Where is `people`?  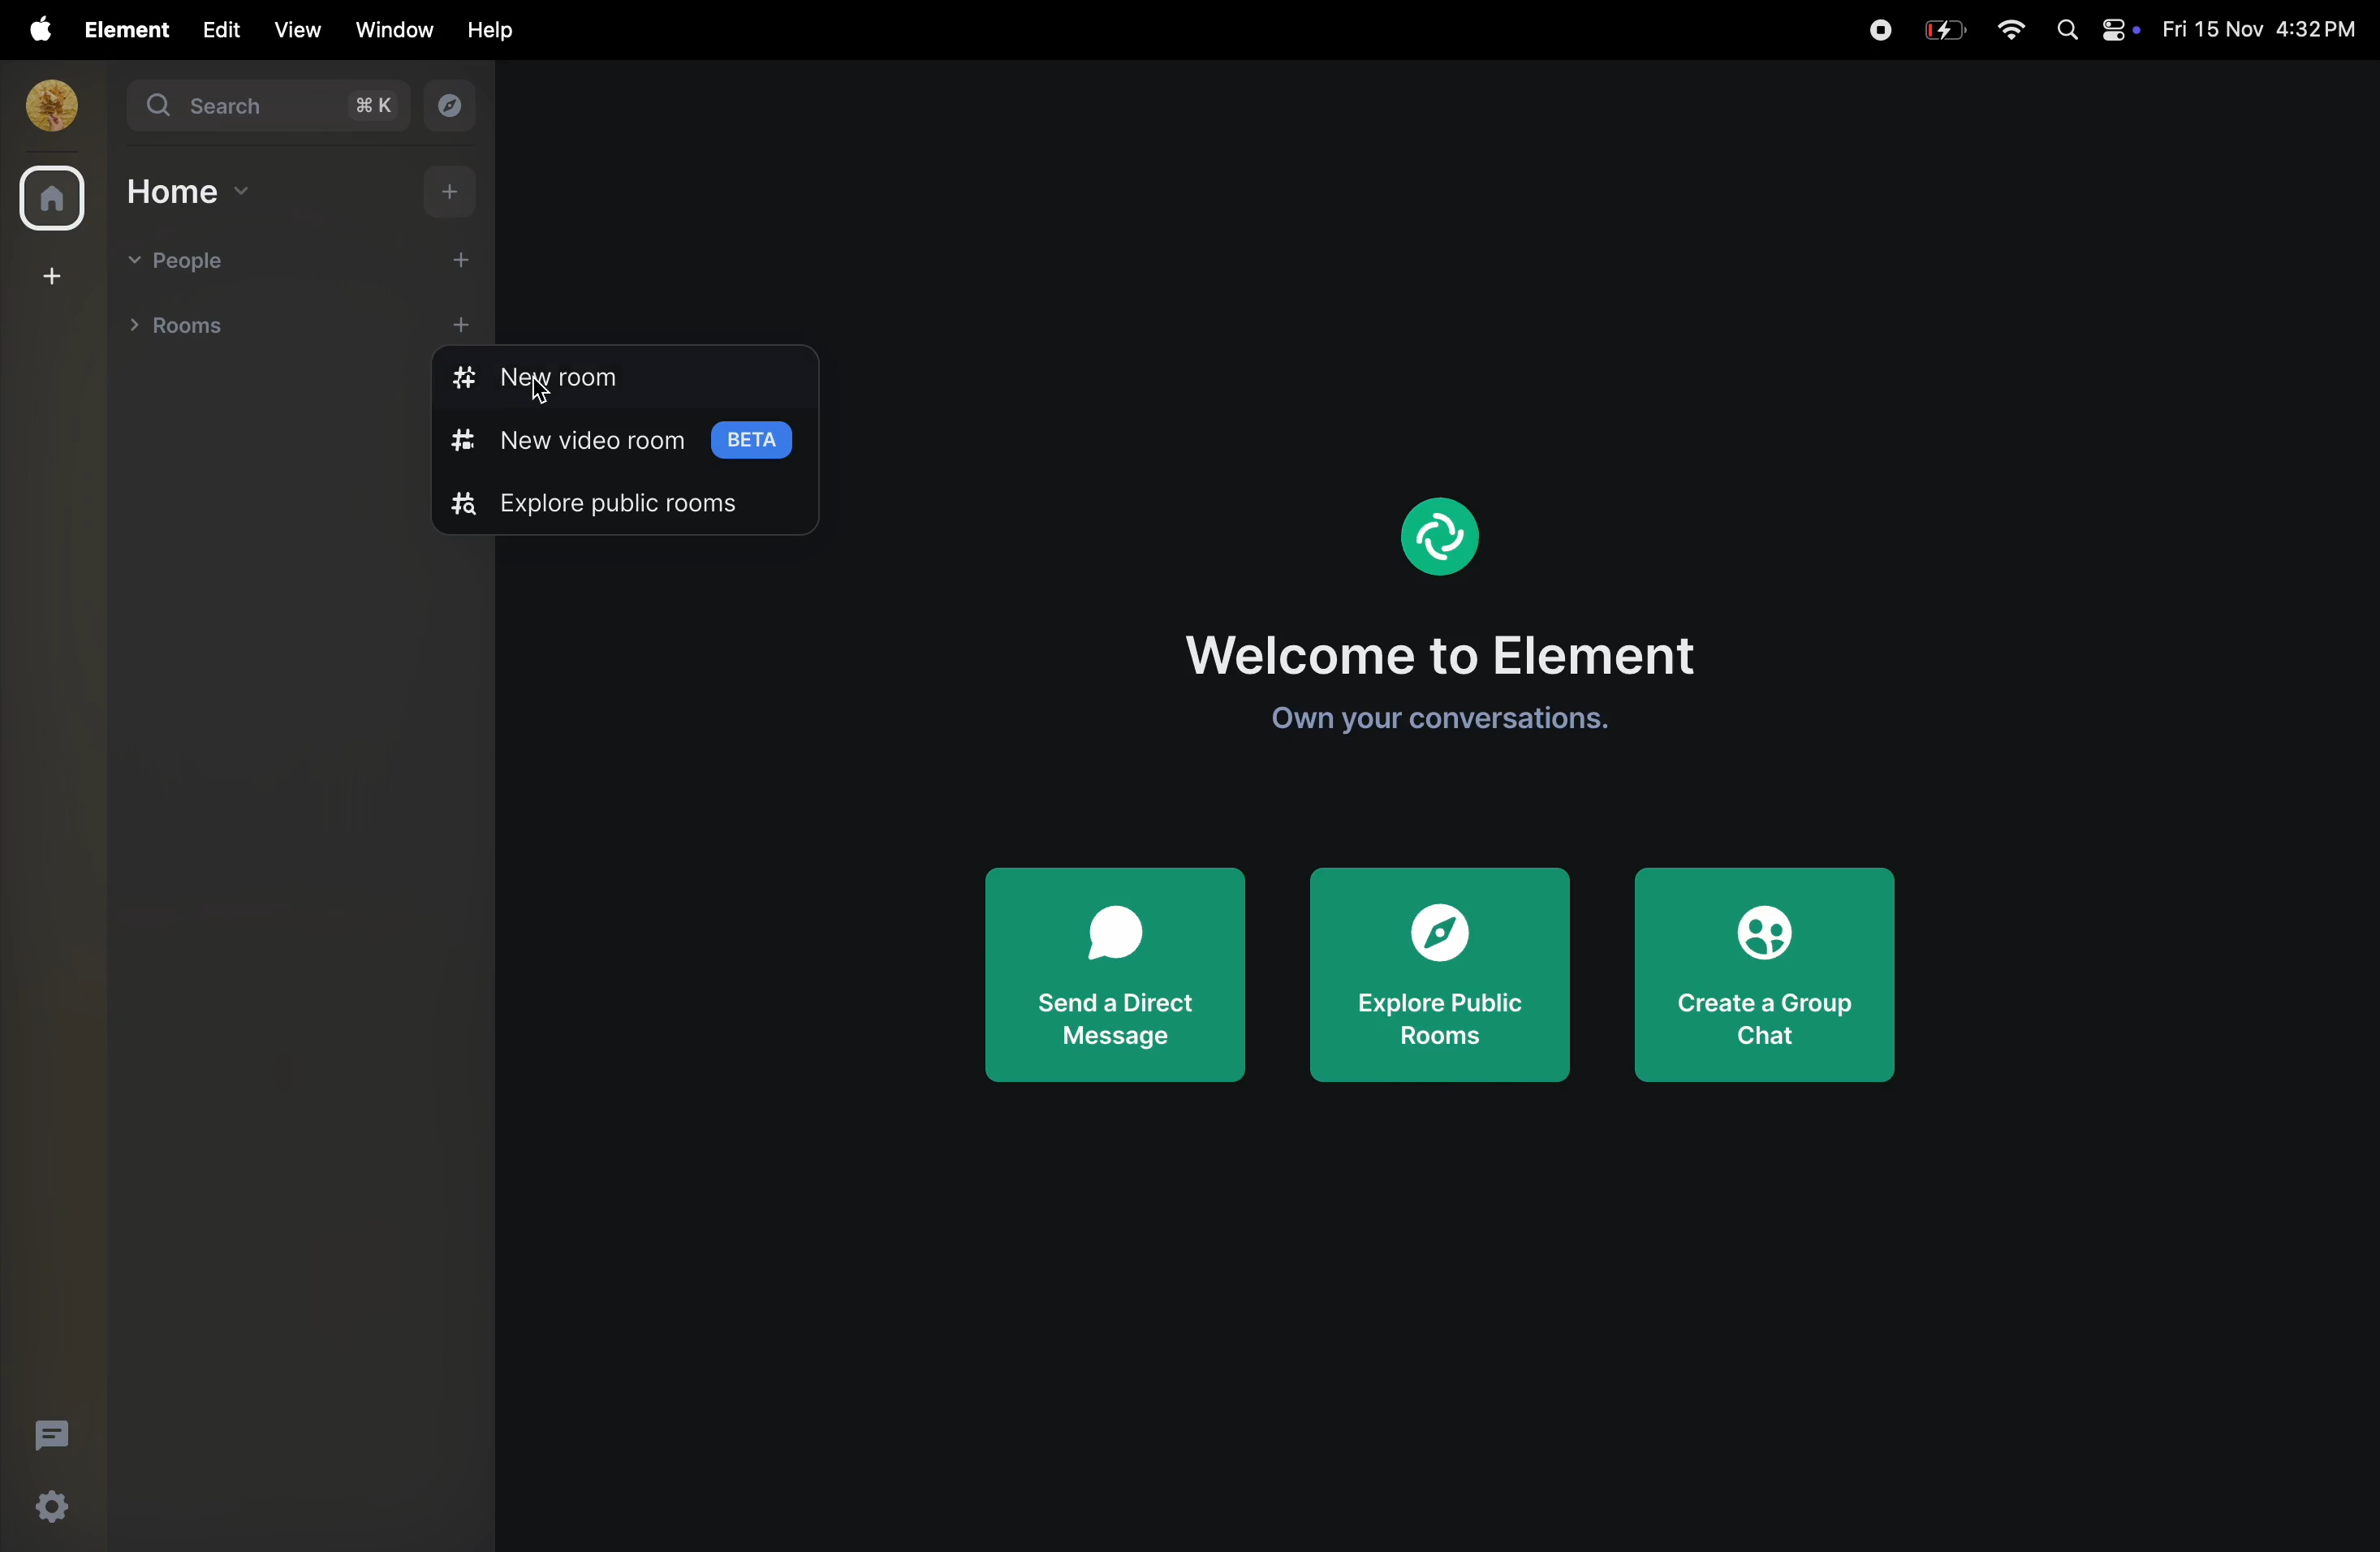
people is located at coordinates (183, 259).